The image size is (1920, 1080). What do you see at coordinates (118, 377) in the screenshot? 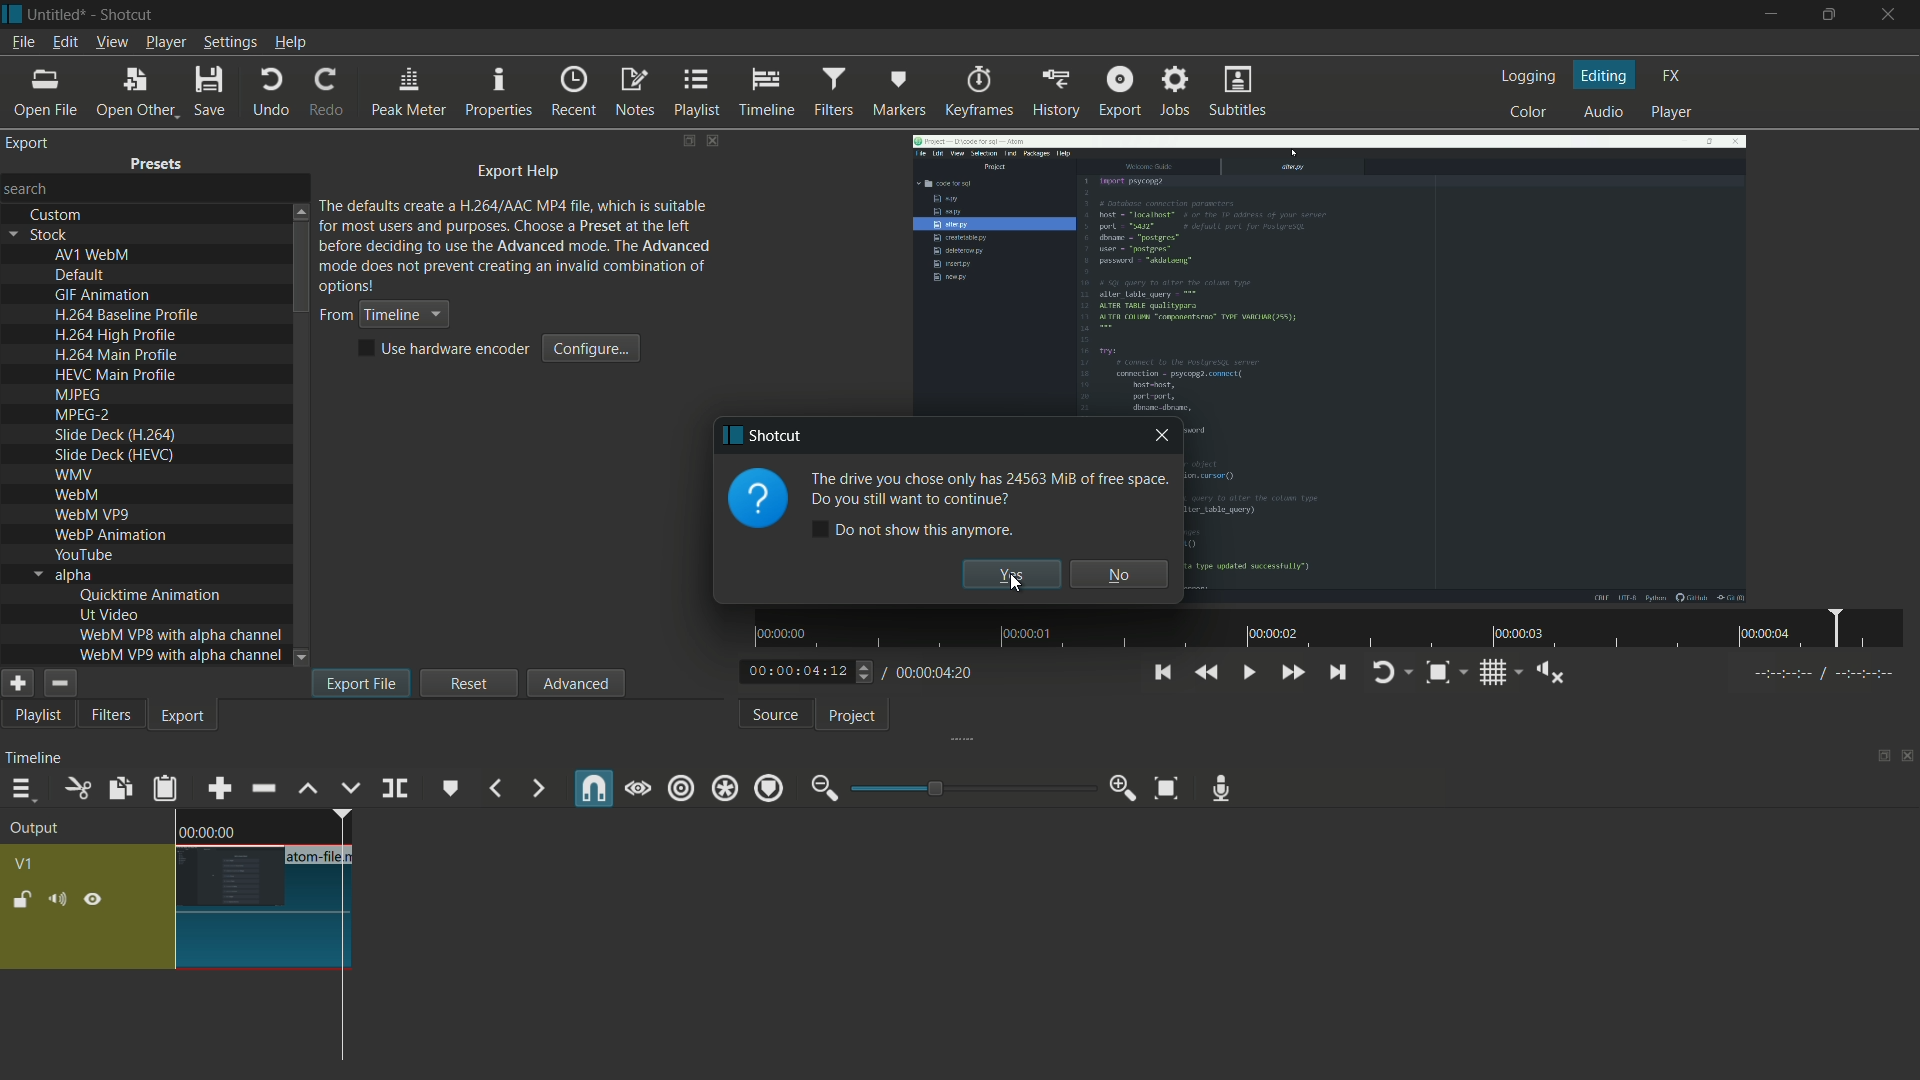
I see `hevc main profile` at bounding box center [118, 377].